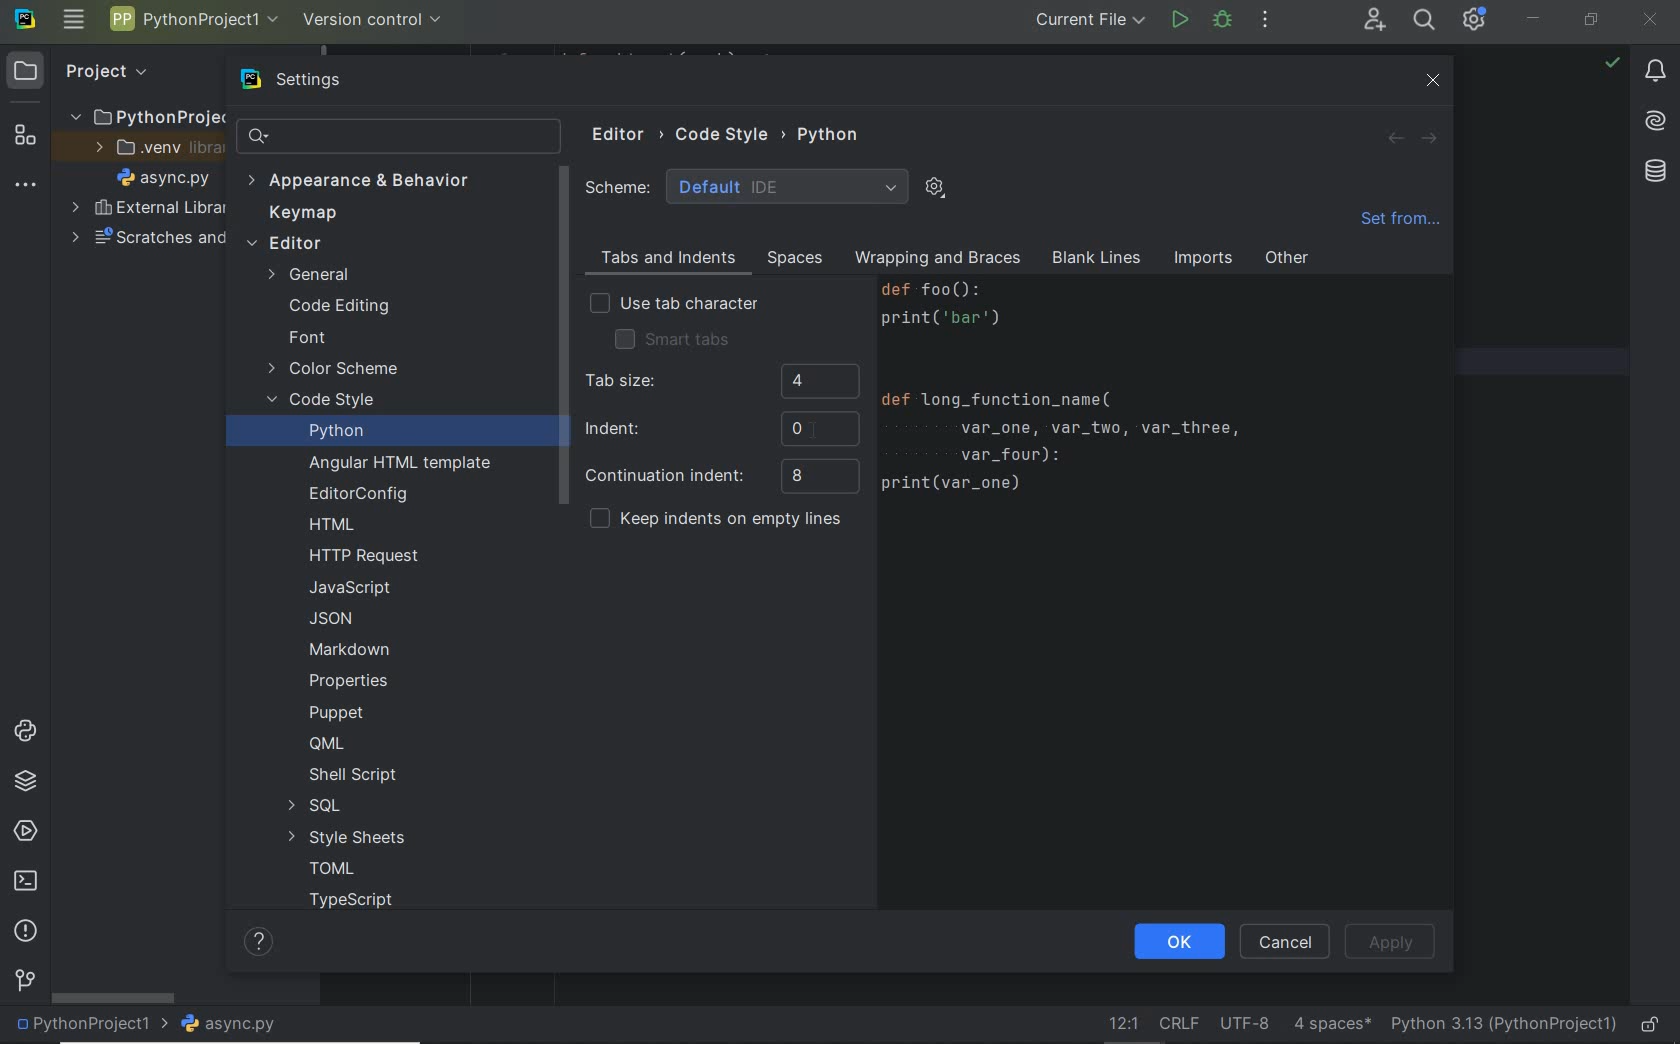 The width and height of the screenshot is (1680, 1044). Describe the element at coordinates (1097, 260) in the screenshot. I see `Blank Lines` at that location.